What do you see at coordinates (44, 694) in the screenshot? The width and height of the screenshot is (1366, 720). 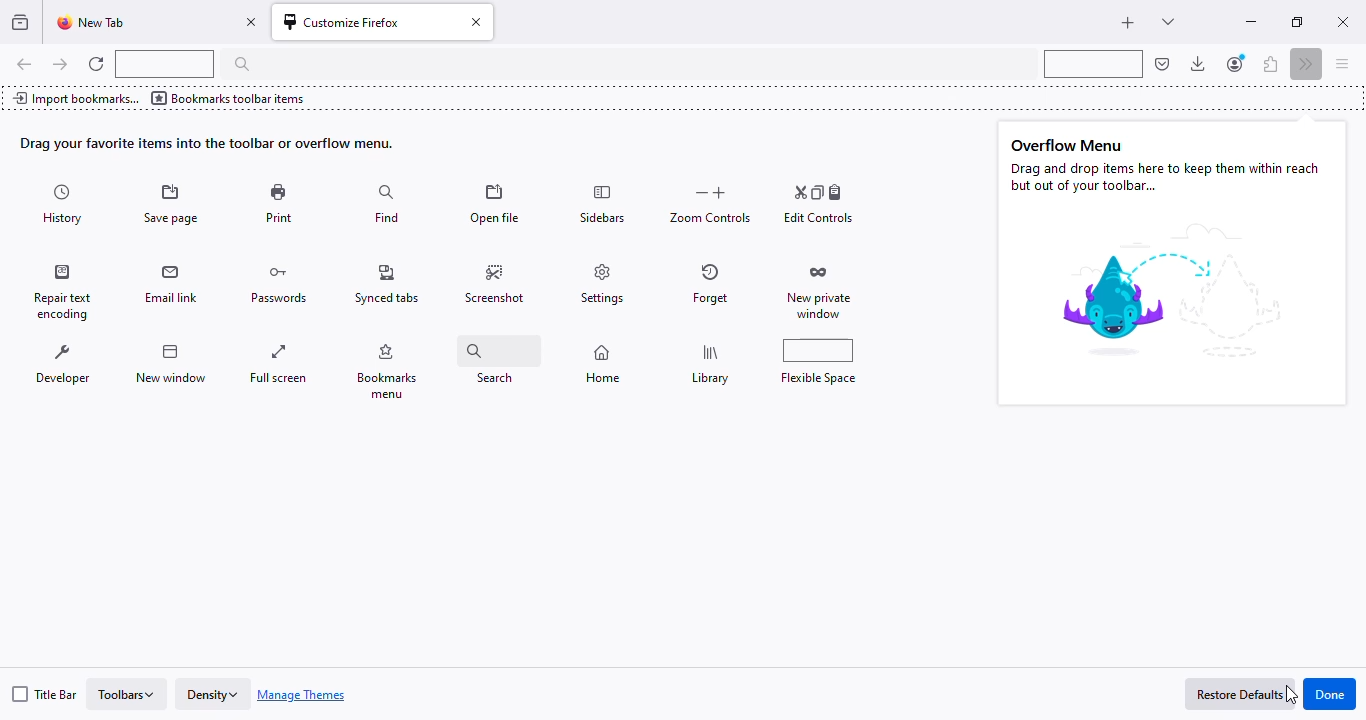 I see `title bar` at bounding box center [44, 694].